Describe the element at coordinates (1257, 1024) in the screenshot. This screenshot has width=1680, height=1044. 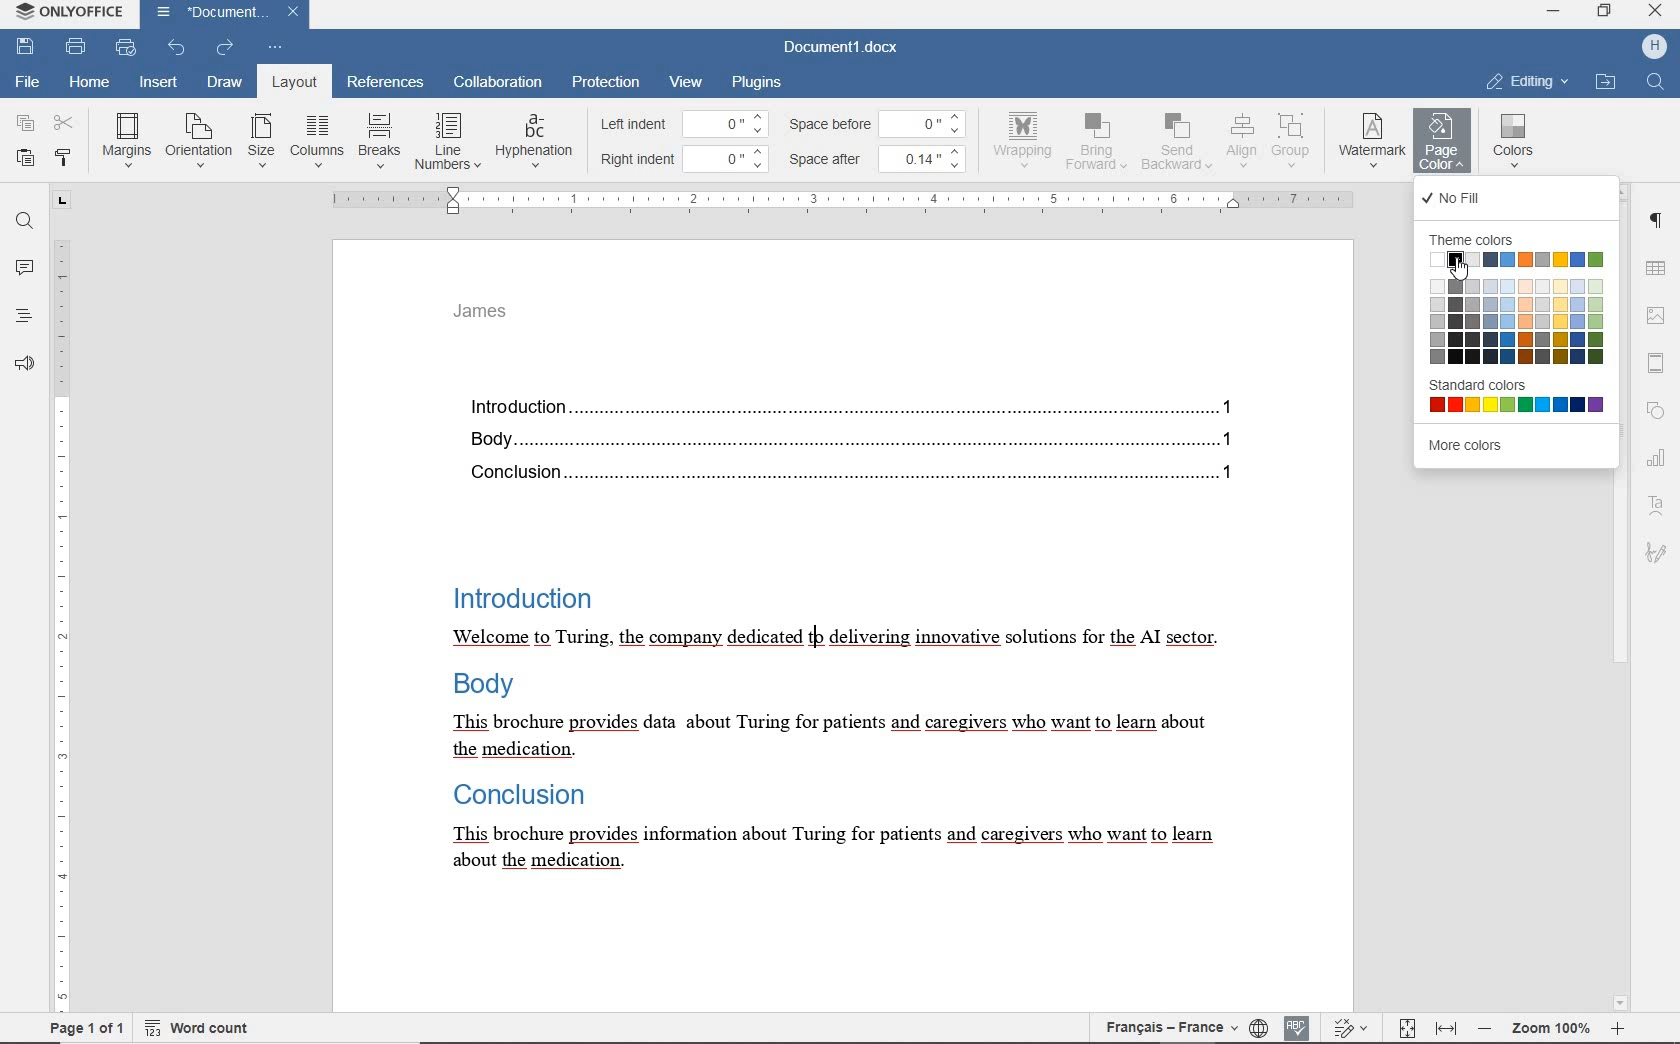
I see `set document language` at that location.